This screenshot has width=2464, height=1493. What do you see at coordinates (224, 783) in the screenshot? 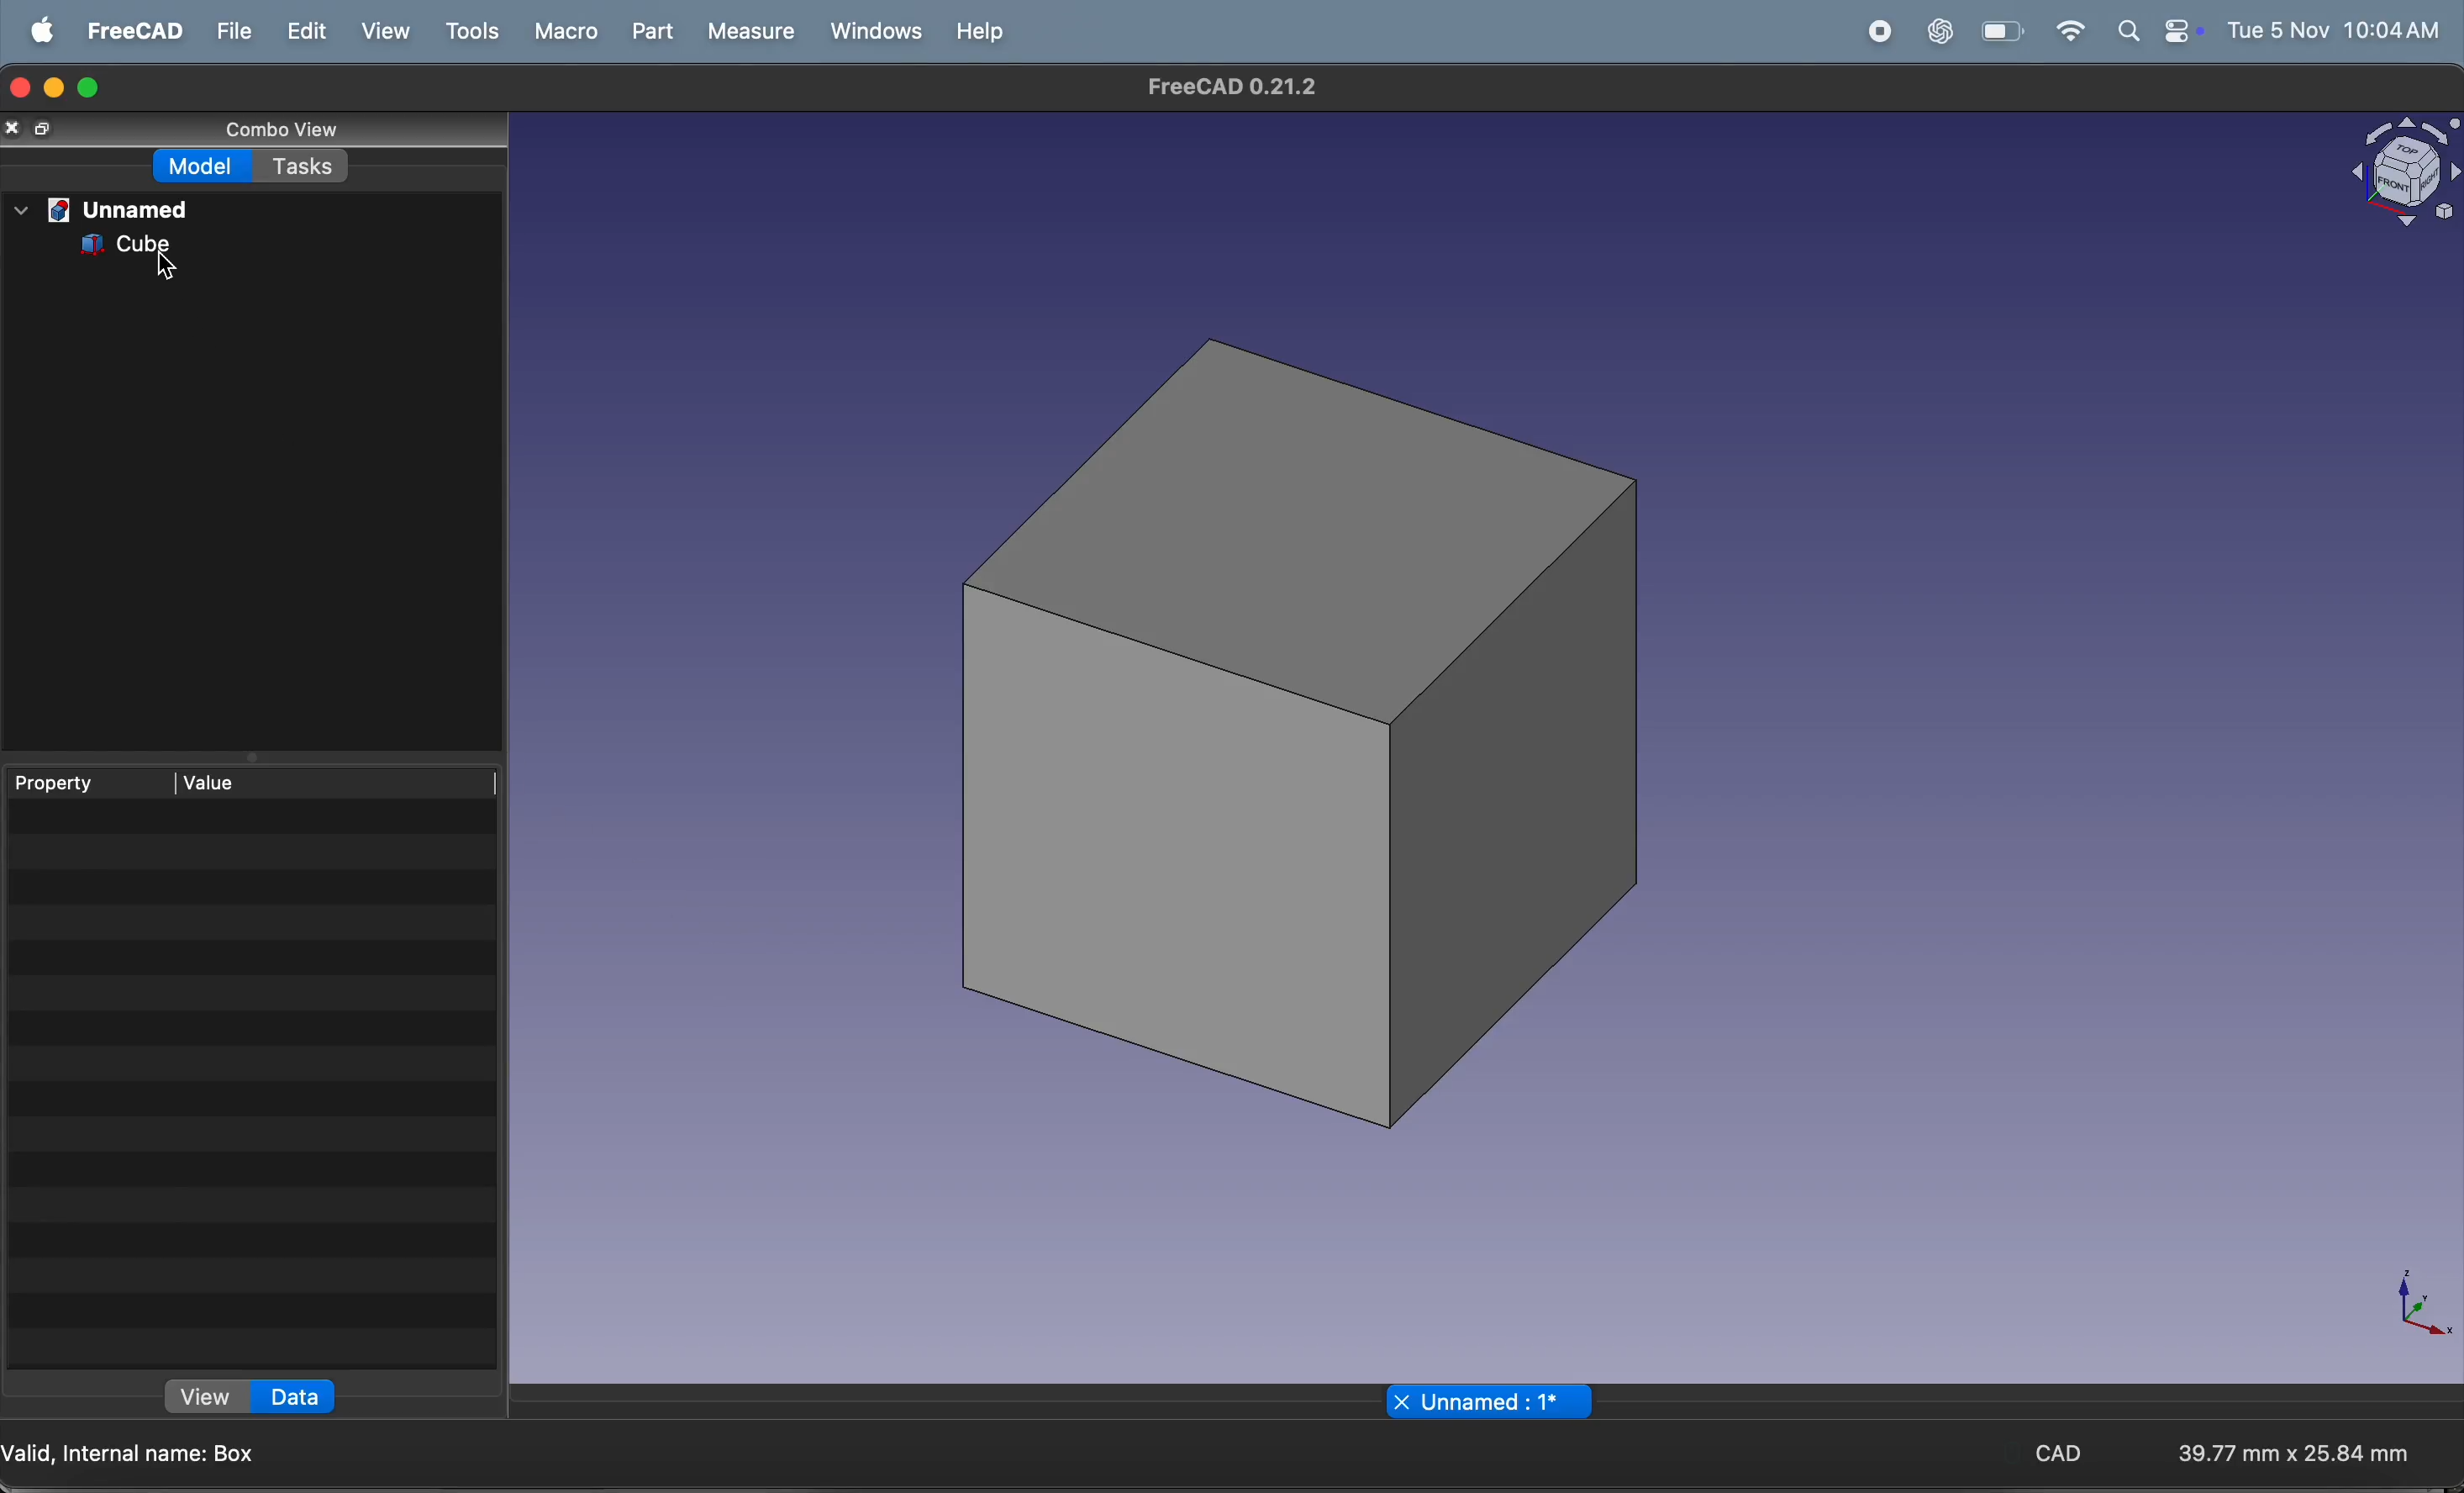
I see `value` at bounding box center [224, 783].